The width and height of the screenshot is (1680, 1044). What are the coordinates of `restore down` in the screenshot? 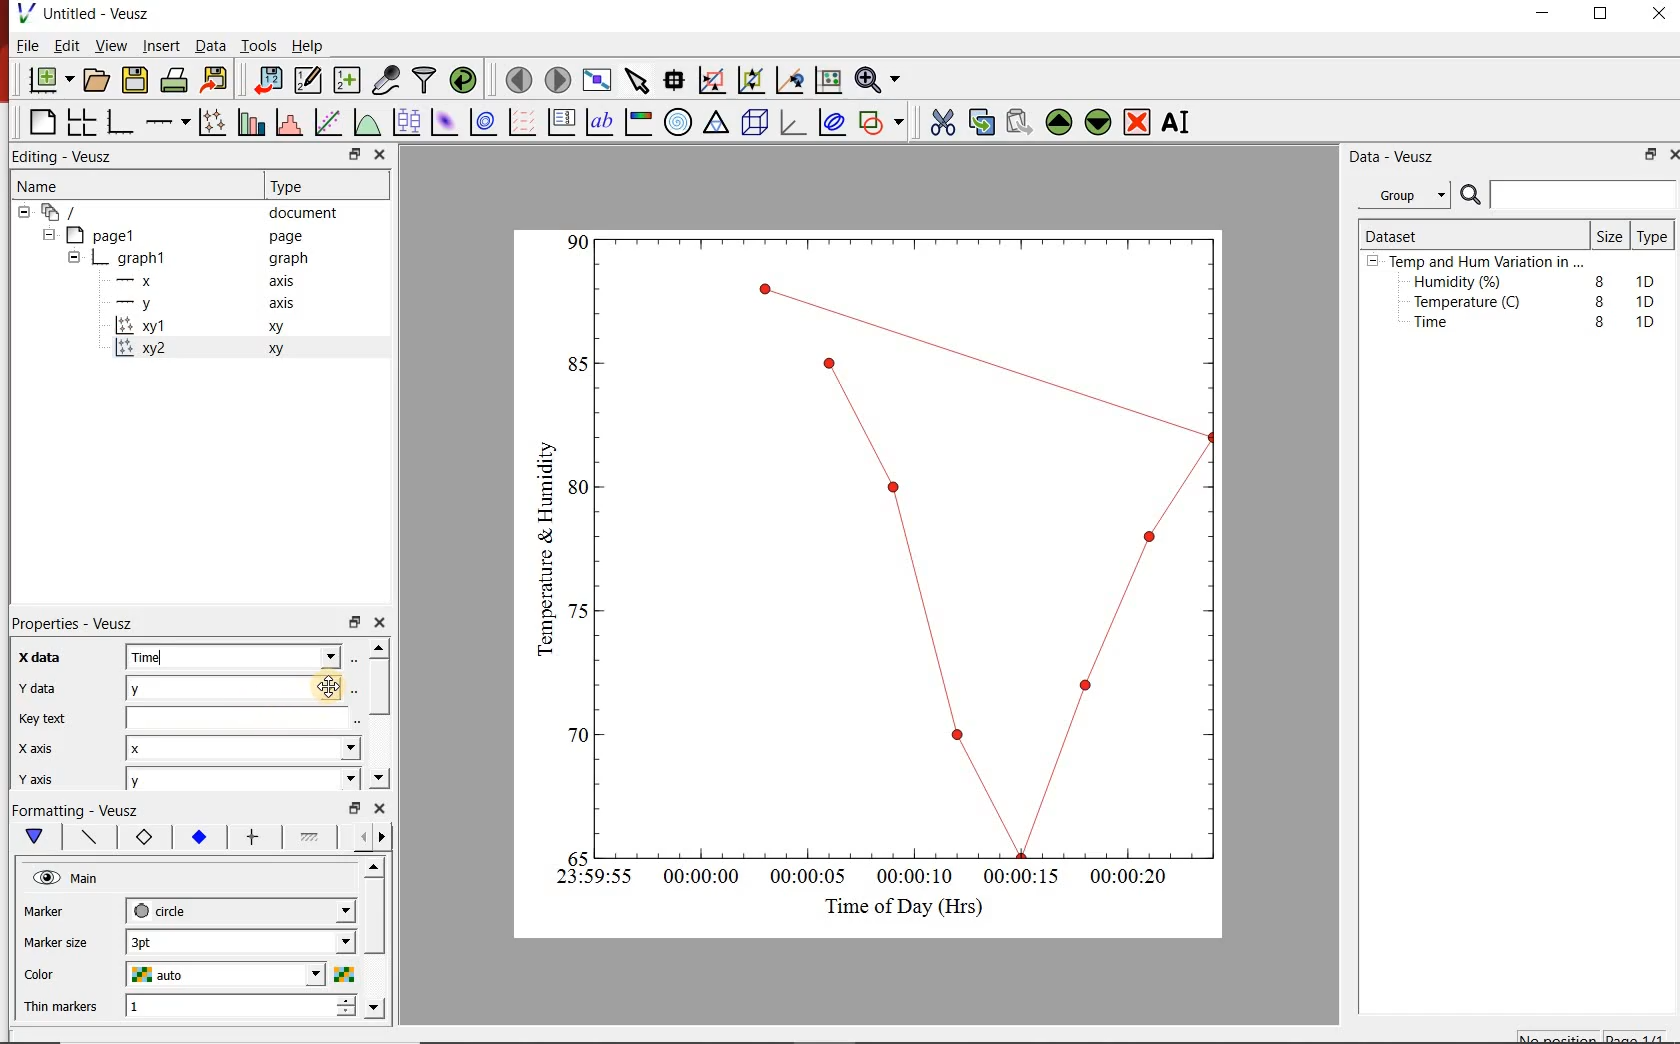 It's located at (1646, 157).